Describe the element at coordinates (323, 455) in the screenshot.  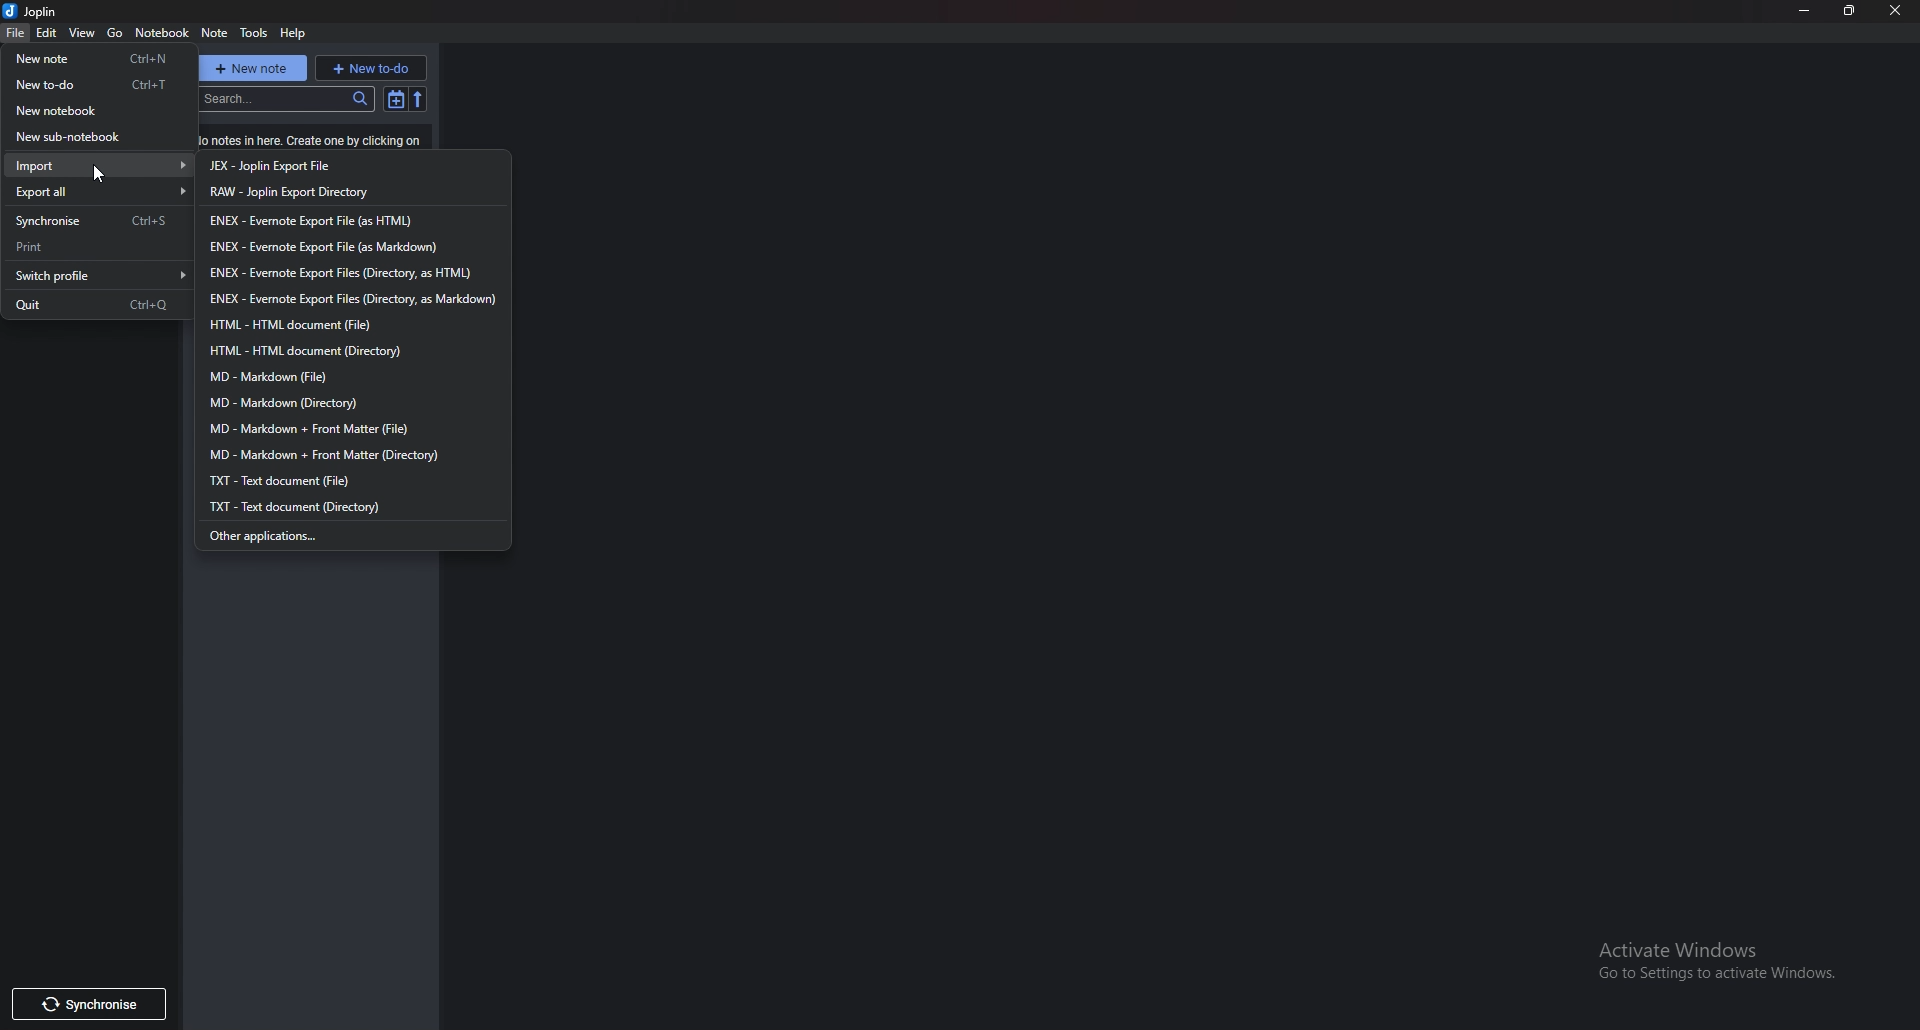
I see `markdown + front matter directory` at that location.